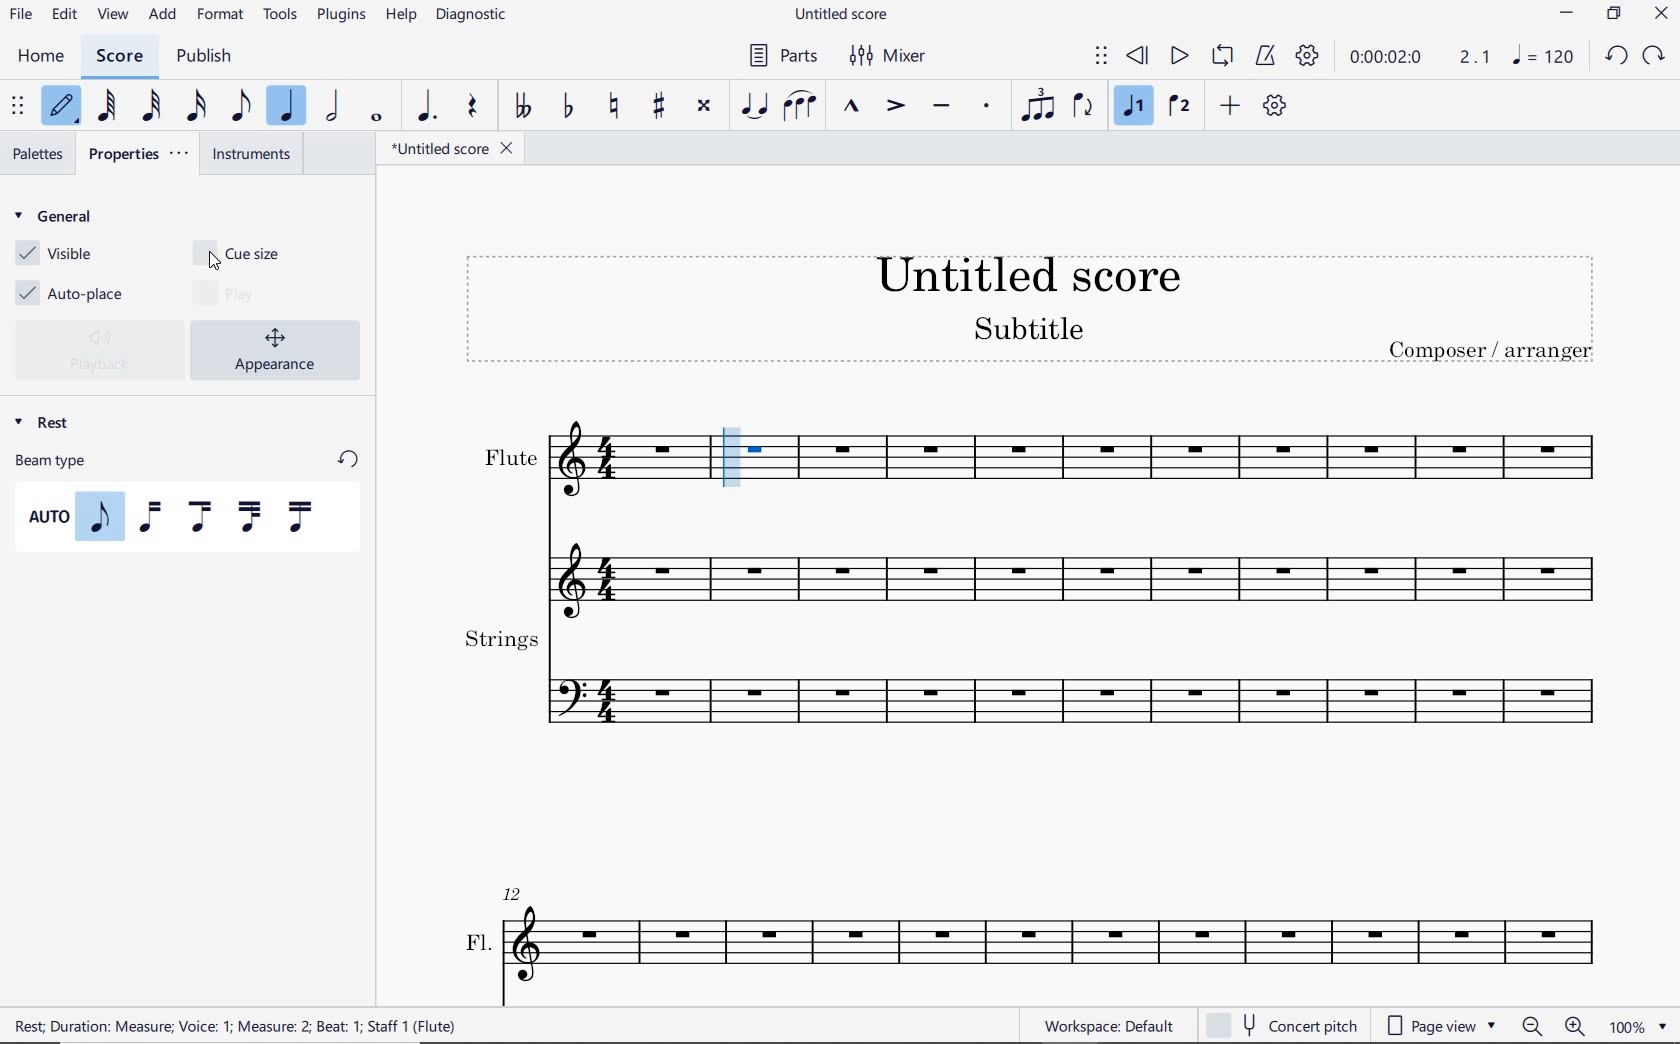 This screenshot has width=1680, height=1044. What do you see at coordinates (988, 107) in the screenshot?
I see `STACCATO` at bounding box center [988, 107].